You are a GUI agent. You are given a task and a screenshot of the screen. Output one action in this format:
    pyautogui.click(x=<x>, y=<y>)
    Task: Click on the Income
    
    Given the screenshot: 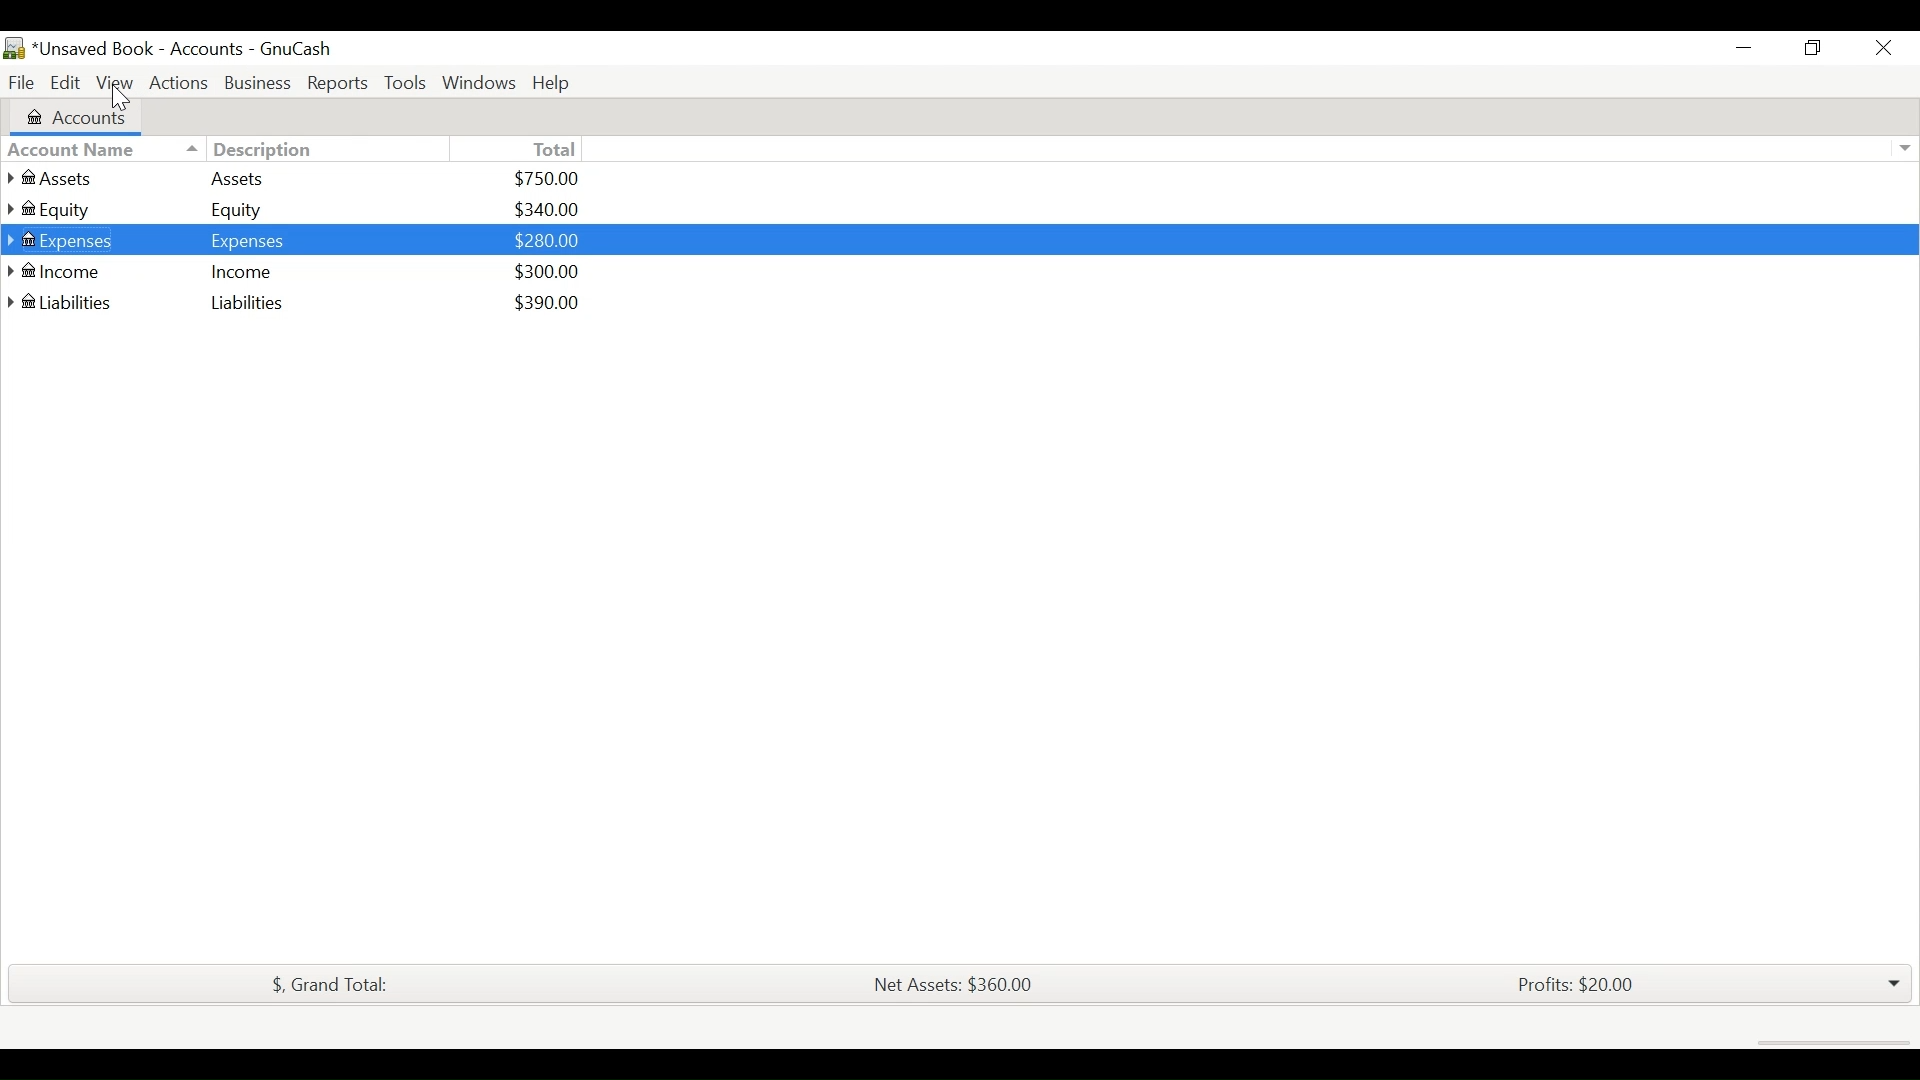 What is the action you would take?
    pyautogui.click(x=73, y=271)
    